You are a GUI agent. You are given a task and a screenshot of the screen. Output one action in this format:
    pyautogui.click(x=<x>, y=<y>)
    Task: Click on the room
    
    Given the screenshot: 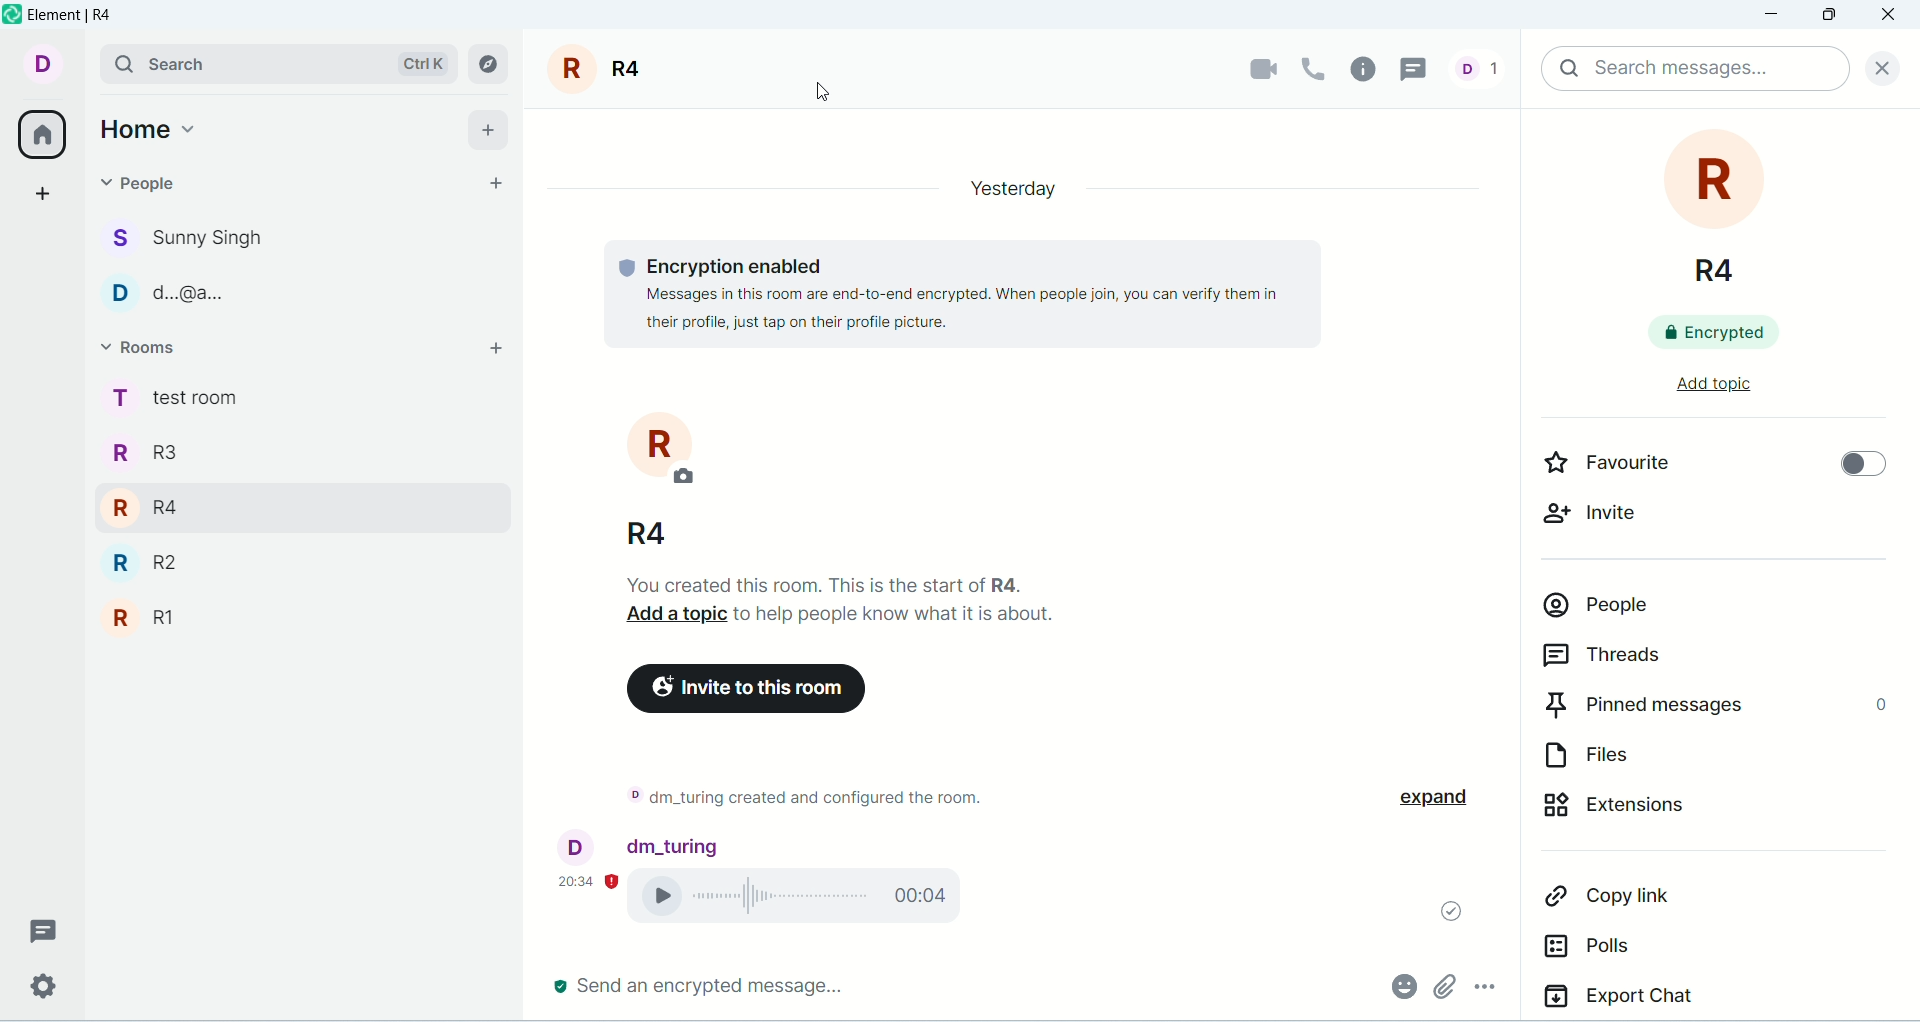 What is the action you would take?
    pyautogui.click(x=602, y=69)
    